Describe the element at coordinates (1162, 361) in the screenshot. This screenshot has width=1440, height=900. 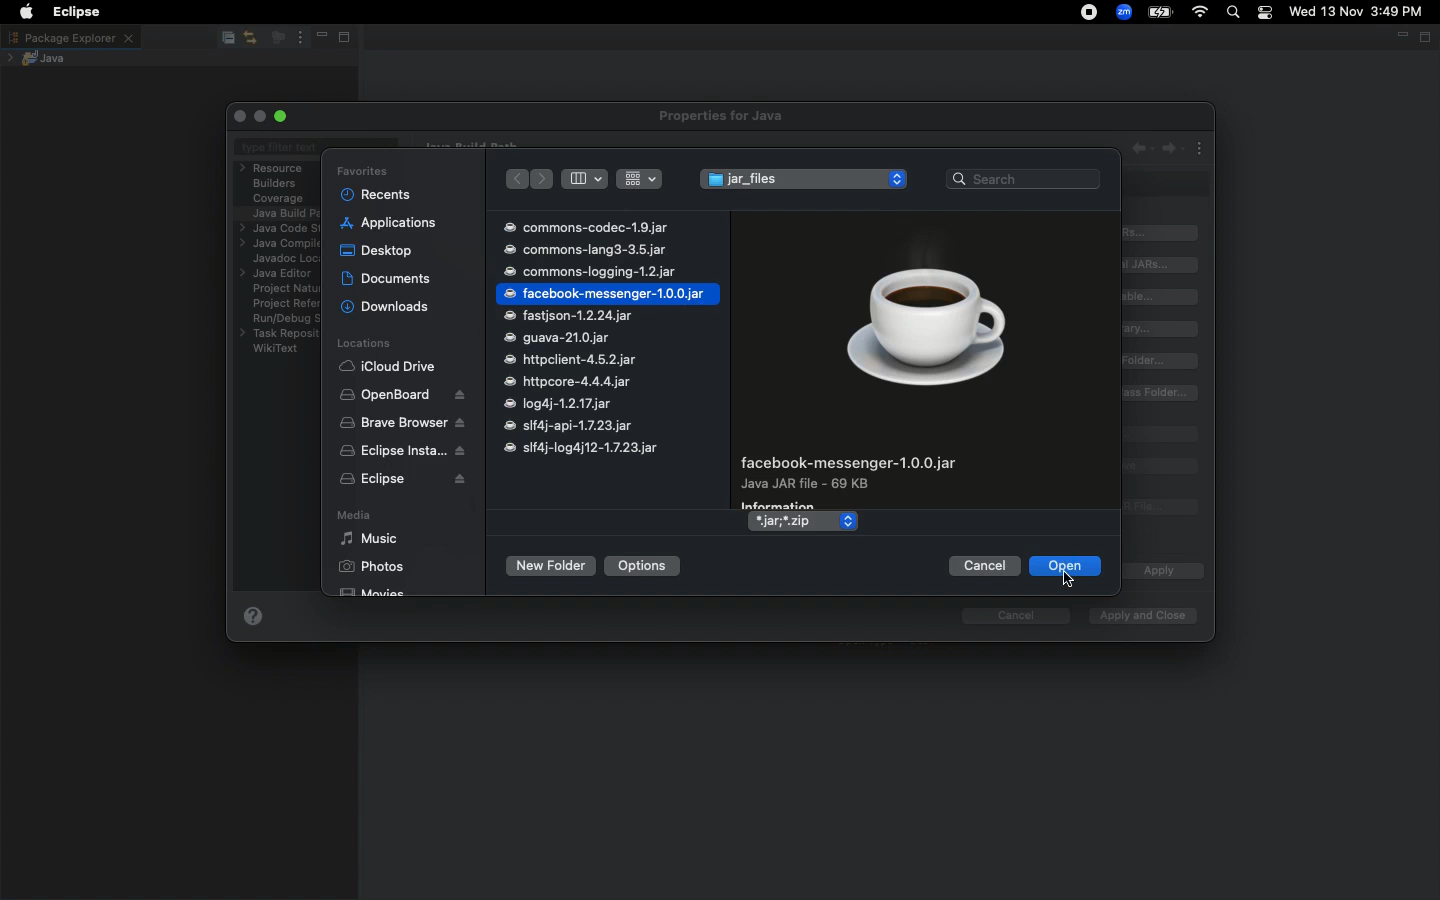
I see `Add class folder` at that location.